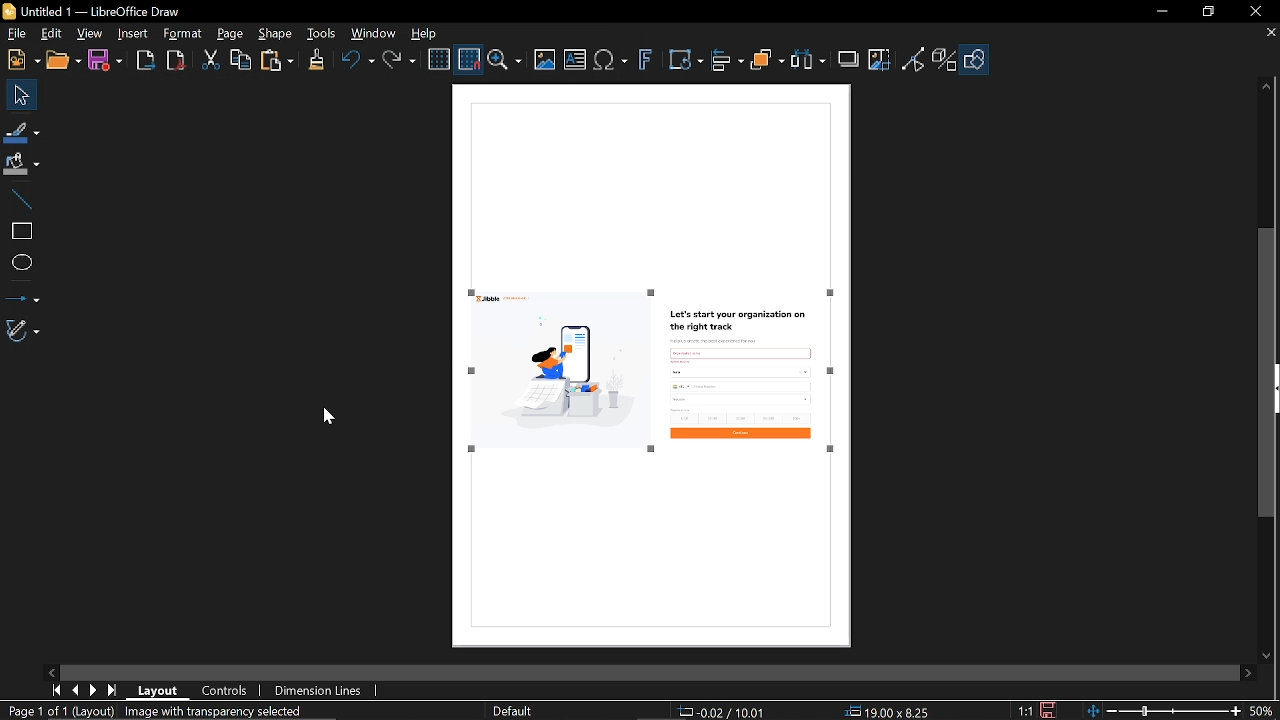 The width and height of the screenshot is (1280, 720). I want to click on Last page, so click(112, 691).